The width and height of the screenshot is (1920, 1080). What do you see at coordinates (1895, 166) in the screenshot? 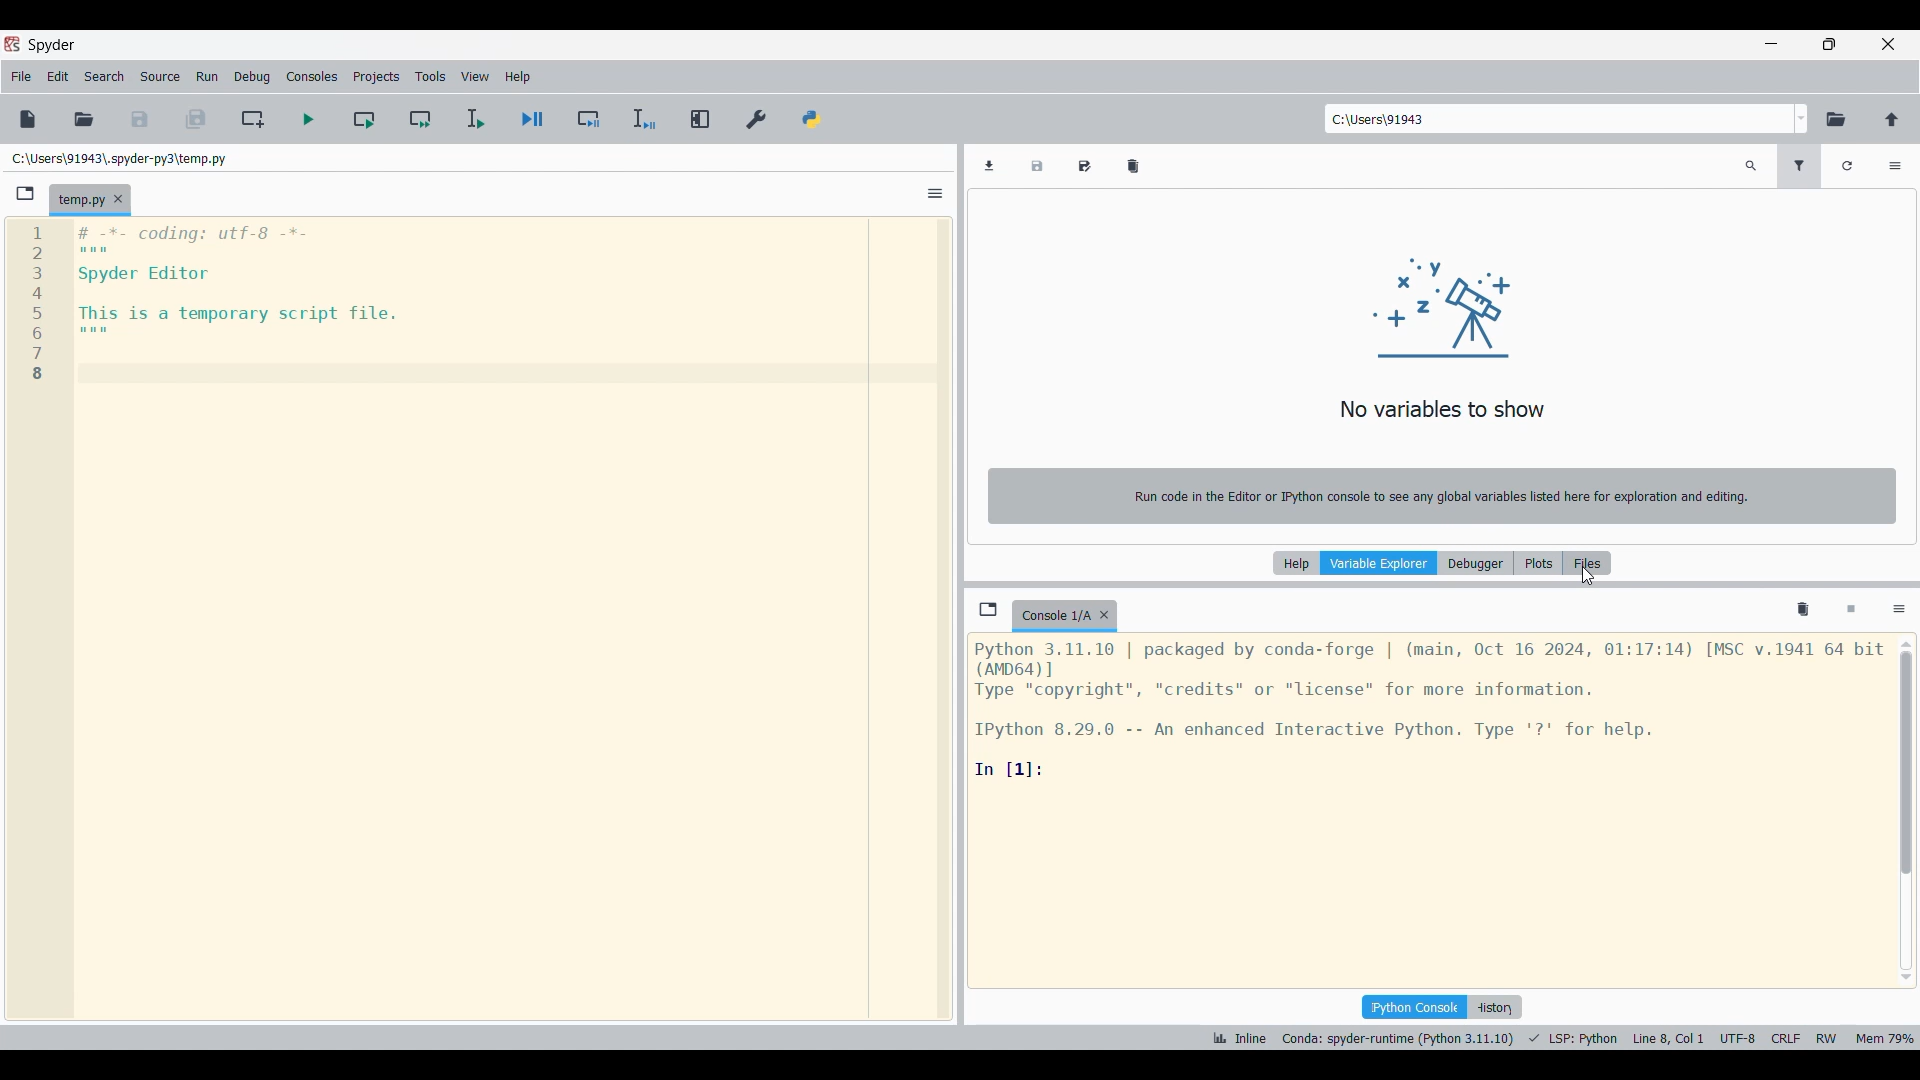
I see `Options` at bounding box center [1895, 166].